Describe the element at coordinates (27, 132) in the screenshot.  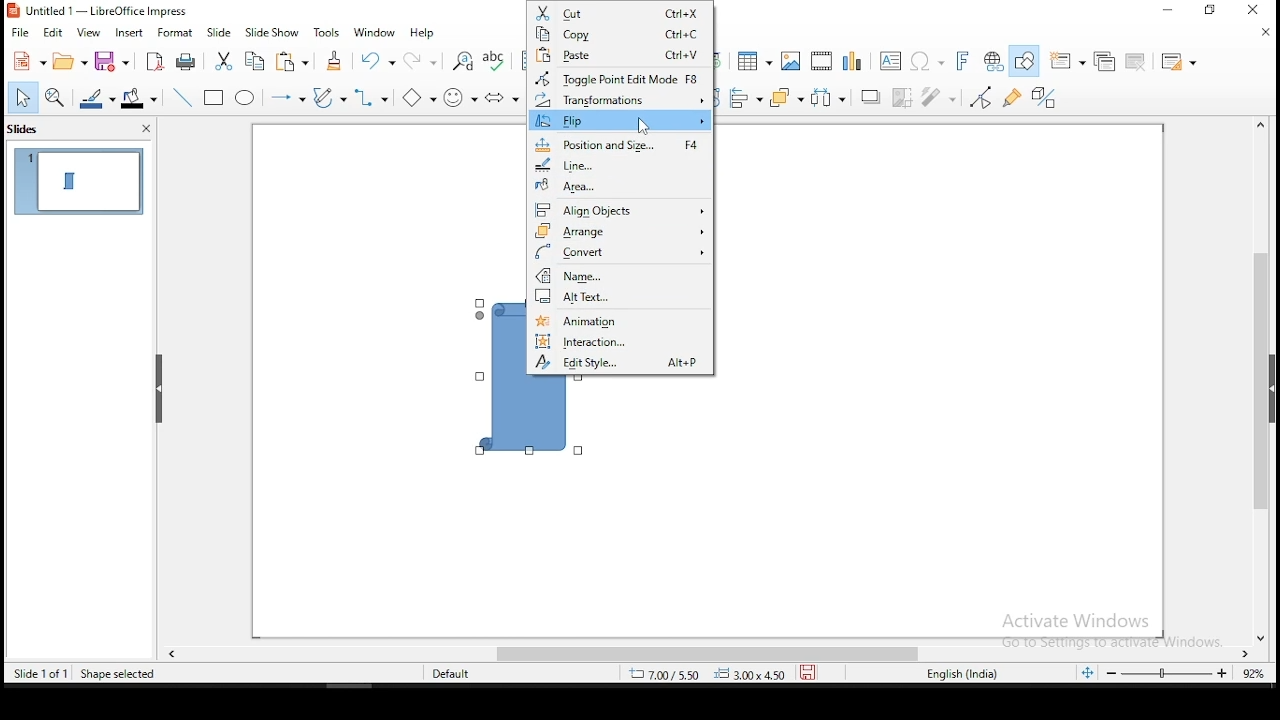
I see `slides` at that location.